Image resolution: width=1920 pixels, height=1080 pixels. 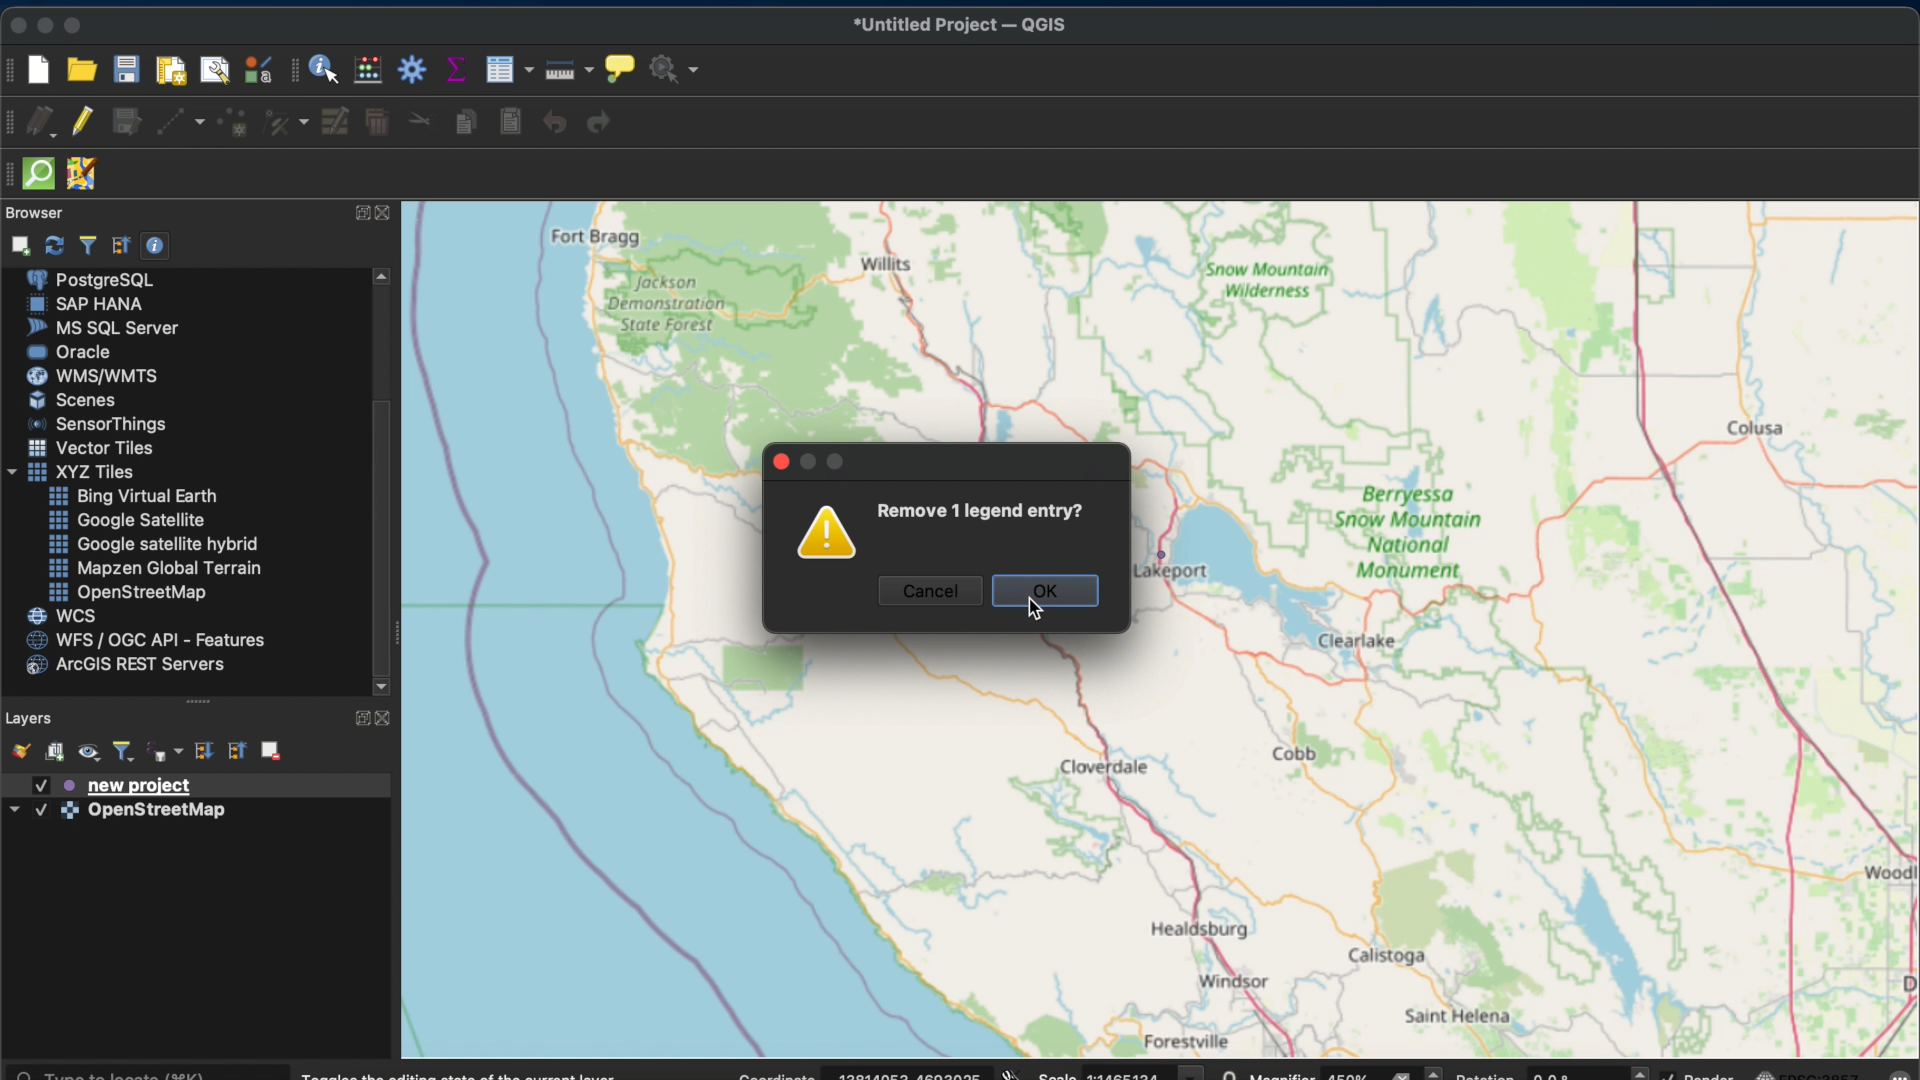 I want to click on cut features, so click(x=422, y=122).